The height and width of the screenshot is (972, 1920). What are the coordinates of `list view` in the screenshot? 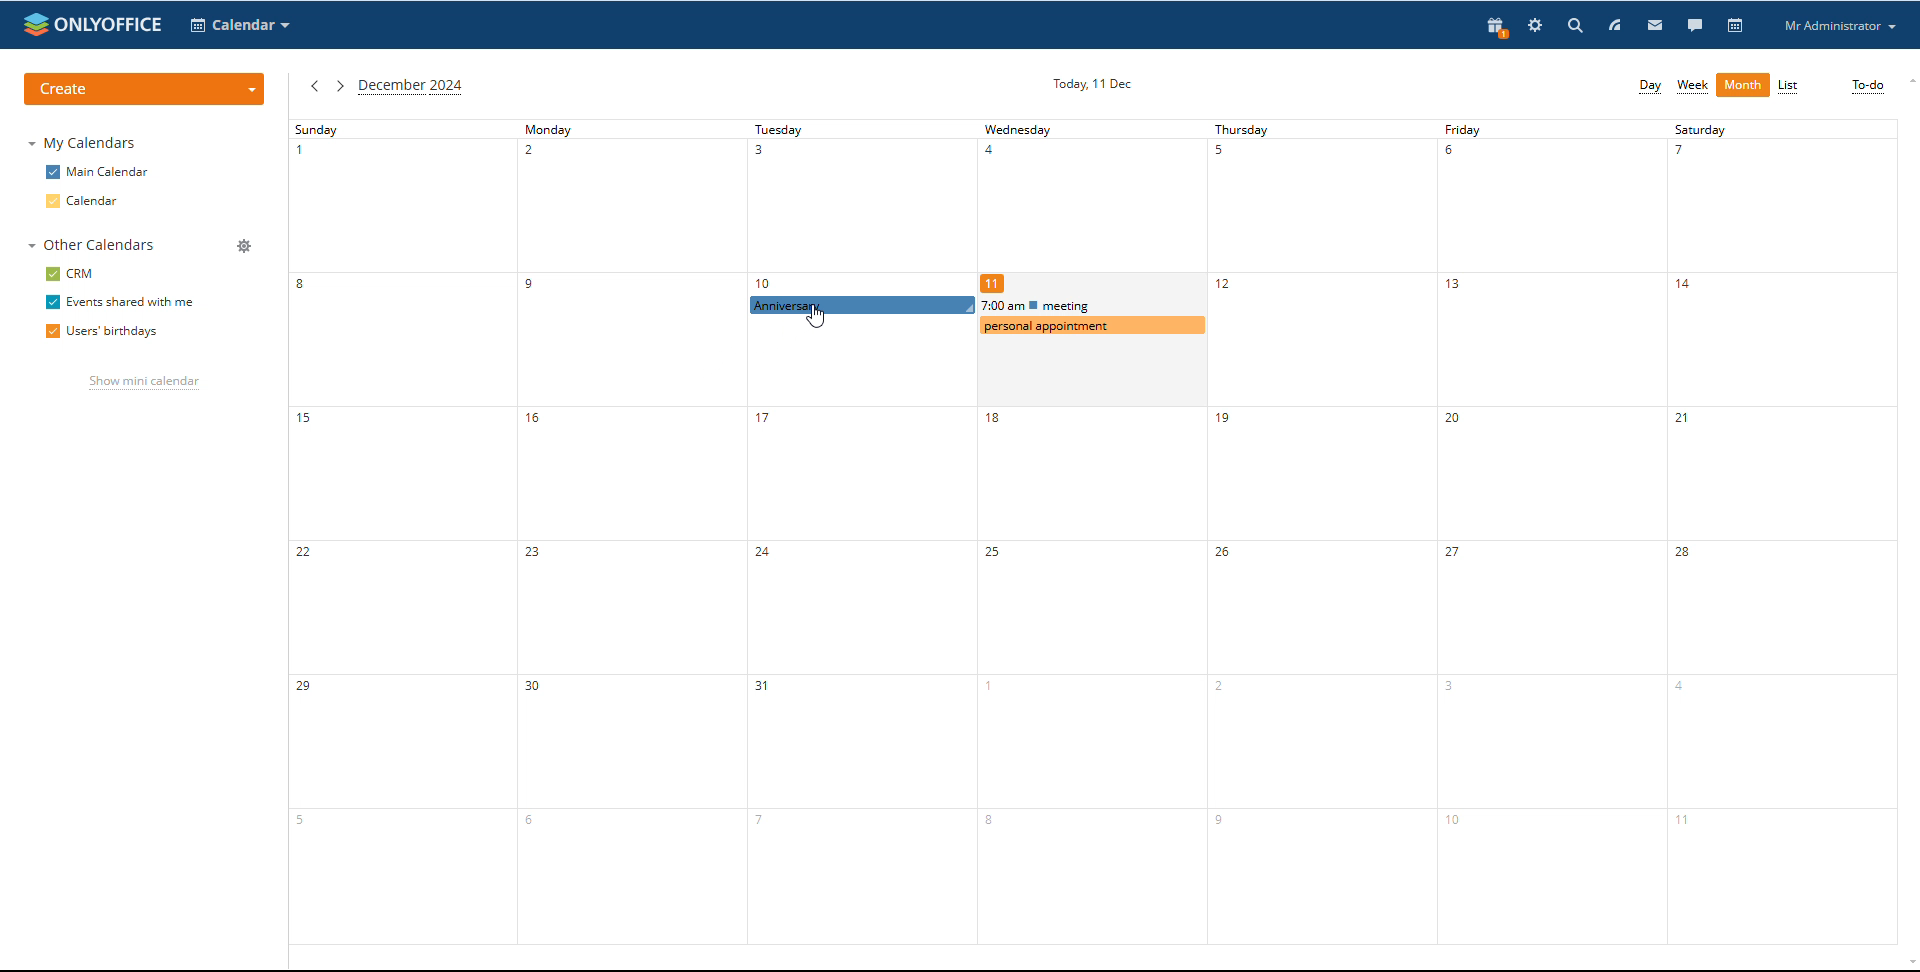 It's located at (1788, 86).